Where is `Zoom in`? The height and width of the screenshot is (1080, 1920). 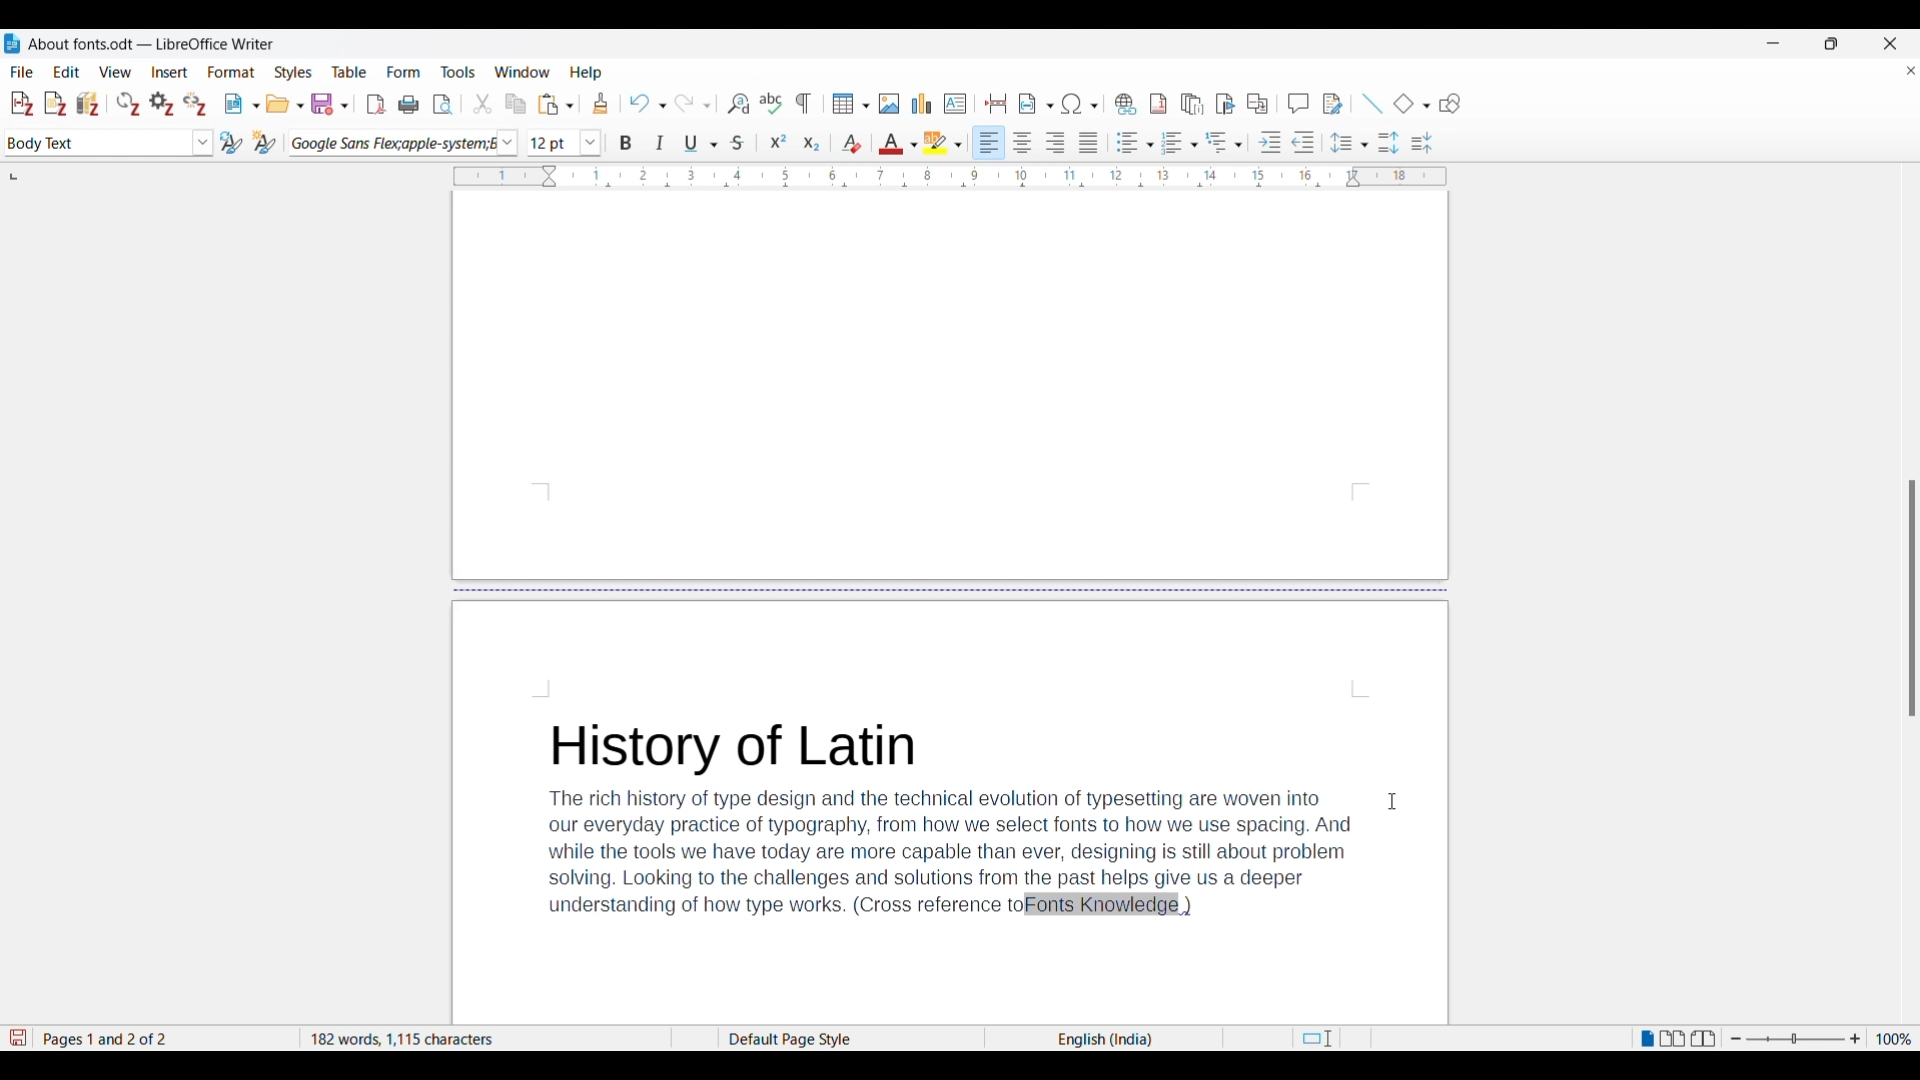 Zoom in is located at coordinates (1856, 1040).